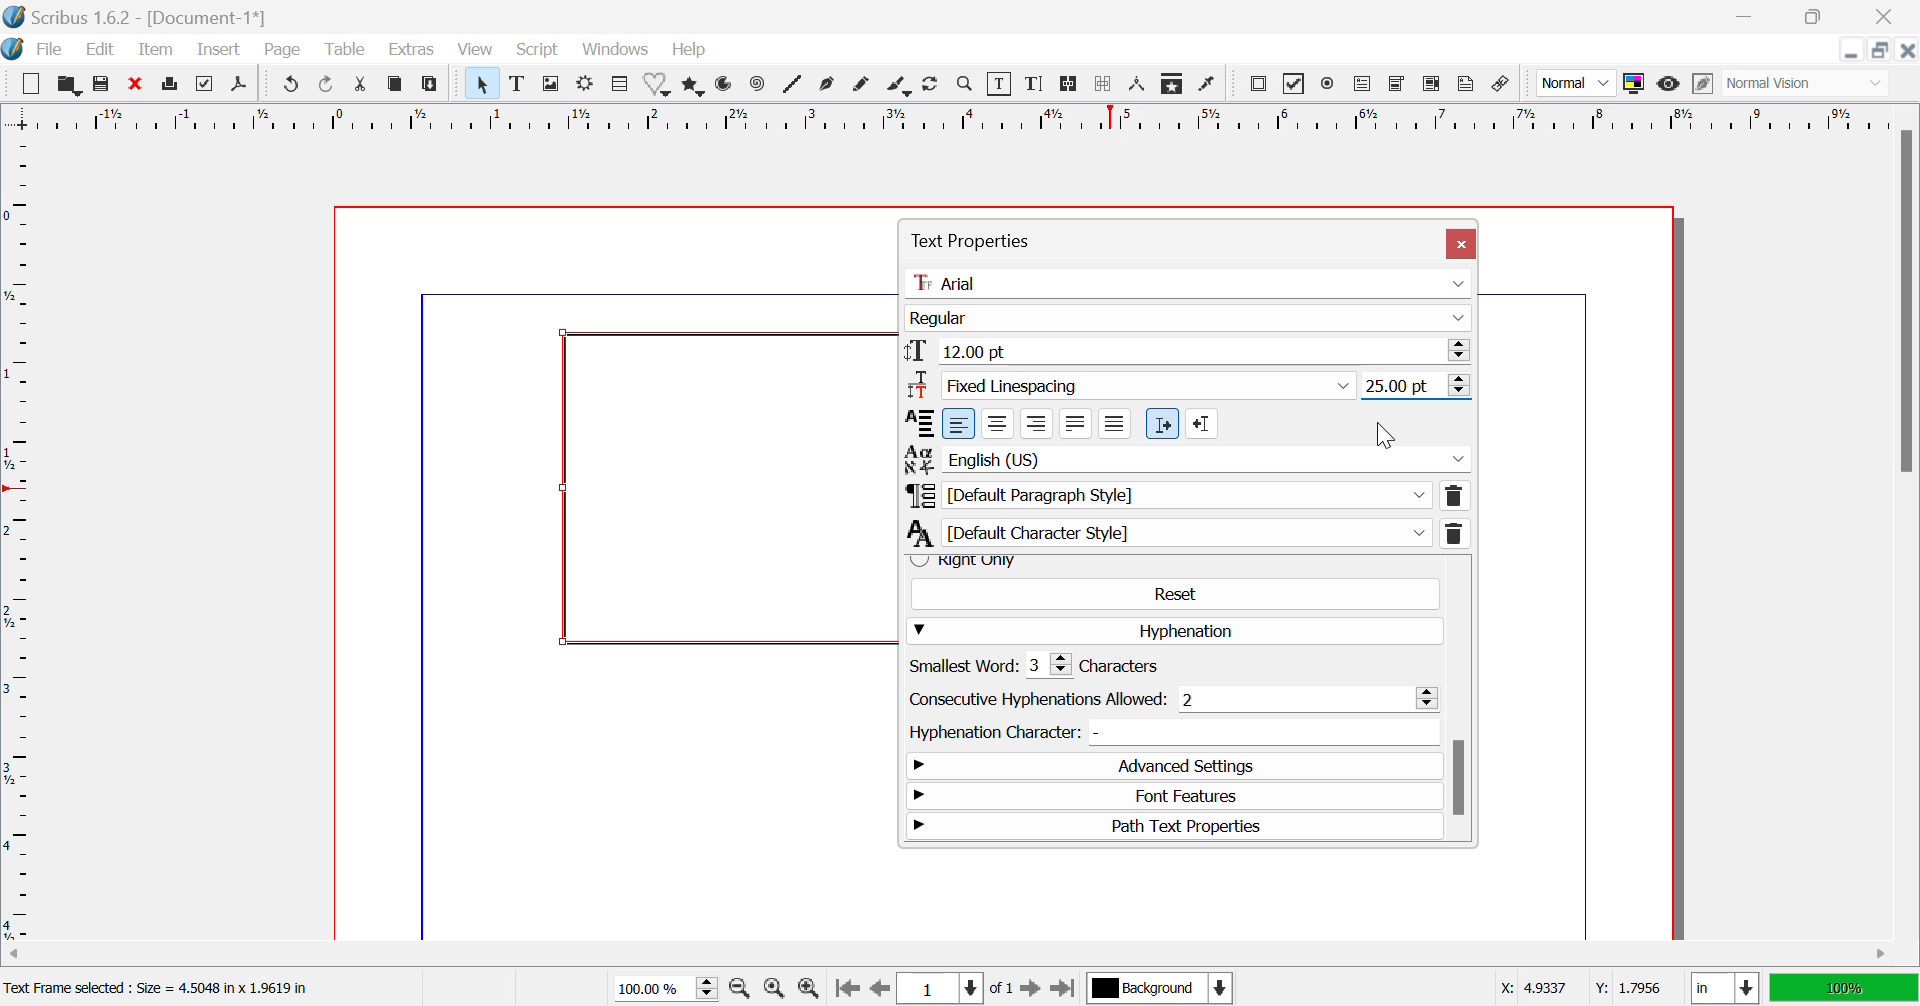  I want to click on Pdf Radio button, so click(1331, 84).